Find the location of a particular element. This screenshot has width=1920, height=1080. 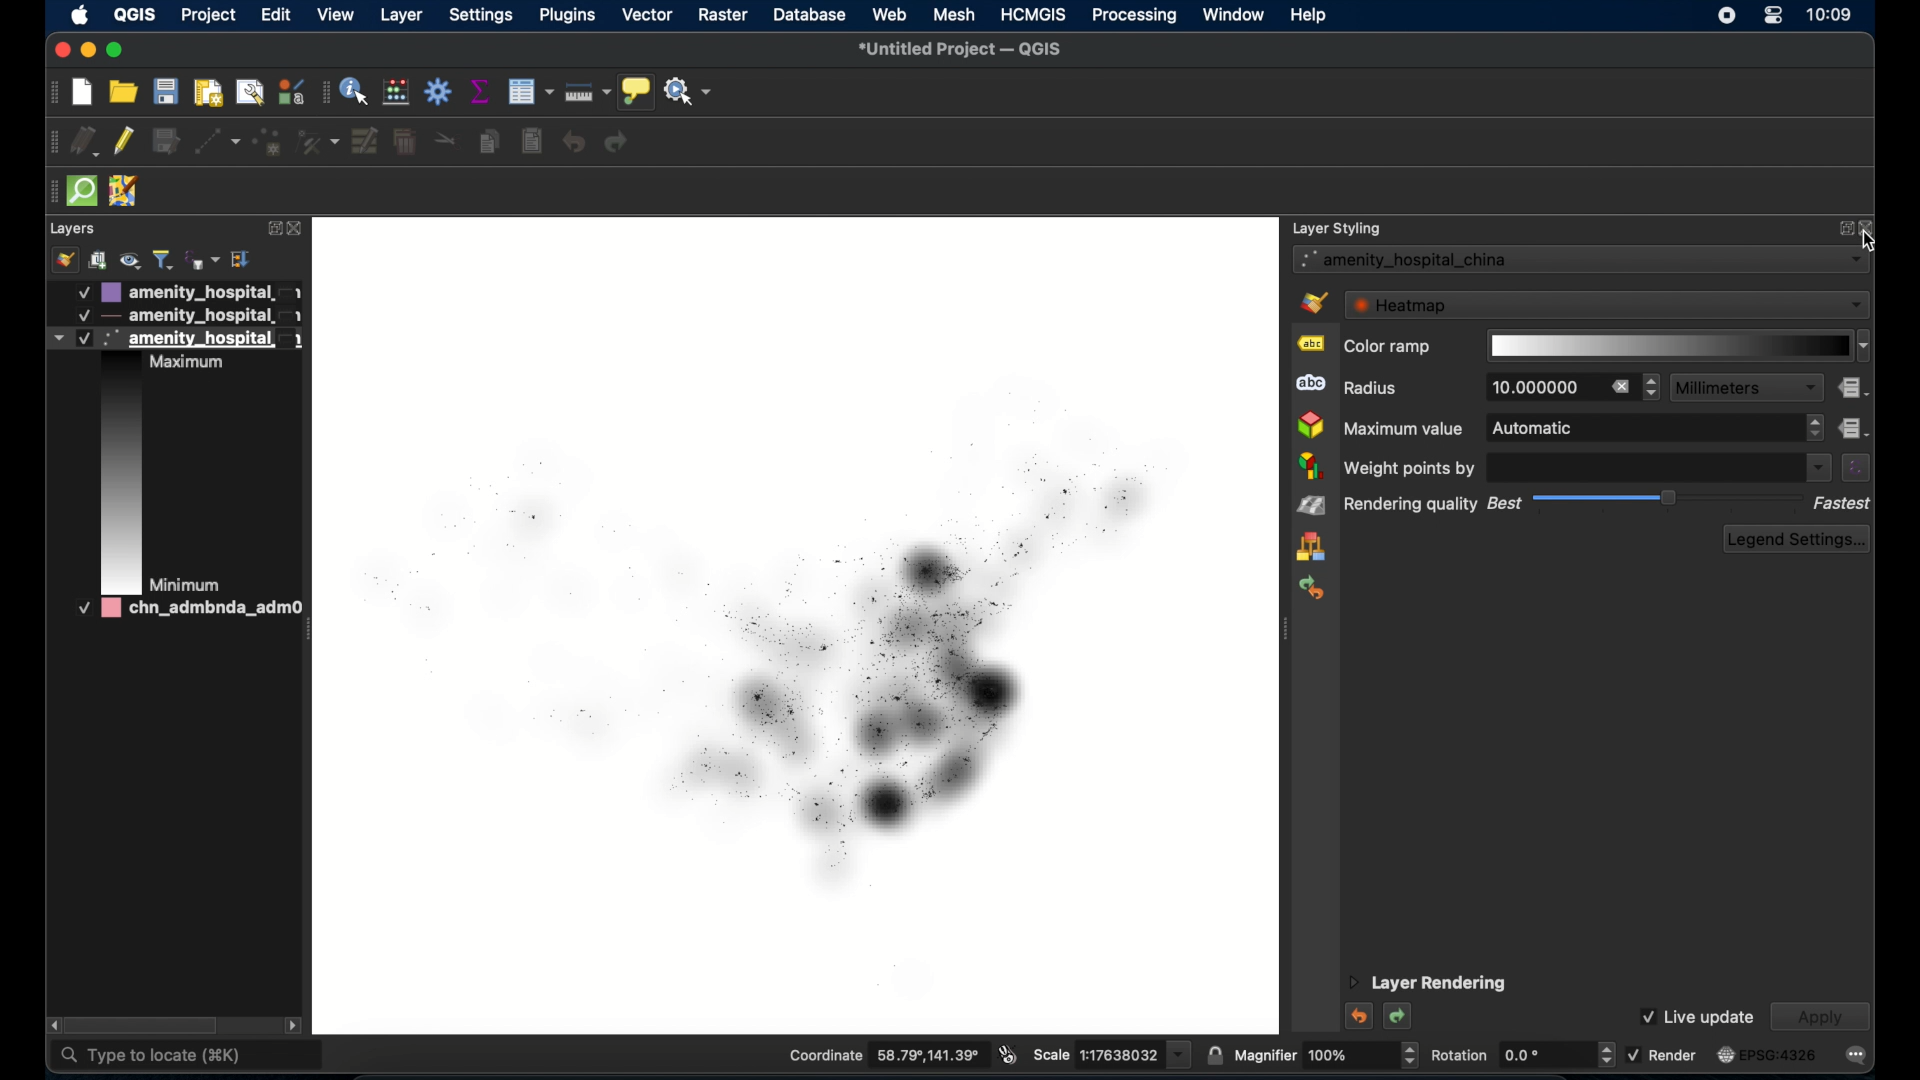

digitizing with segment is located at coordinates (50, 142).